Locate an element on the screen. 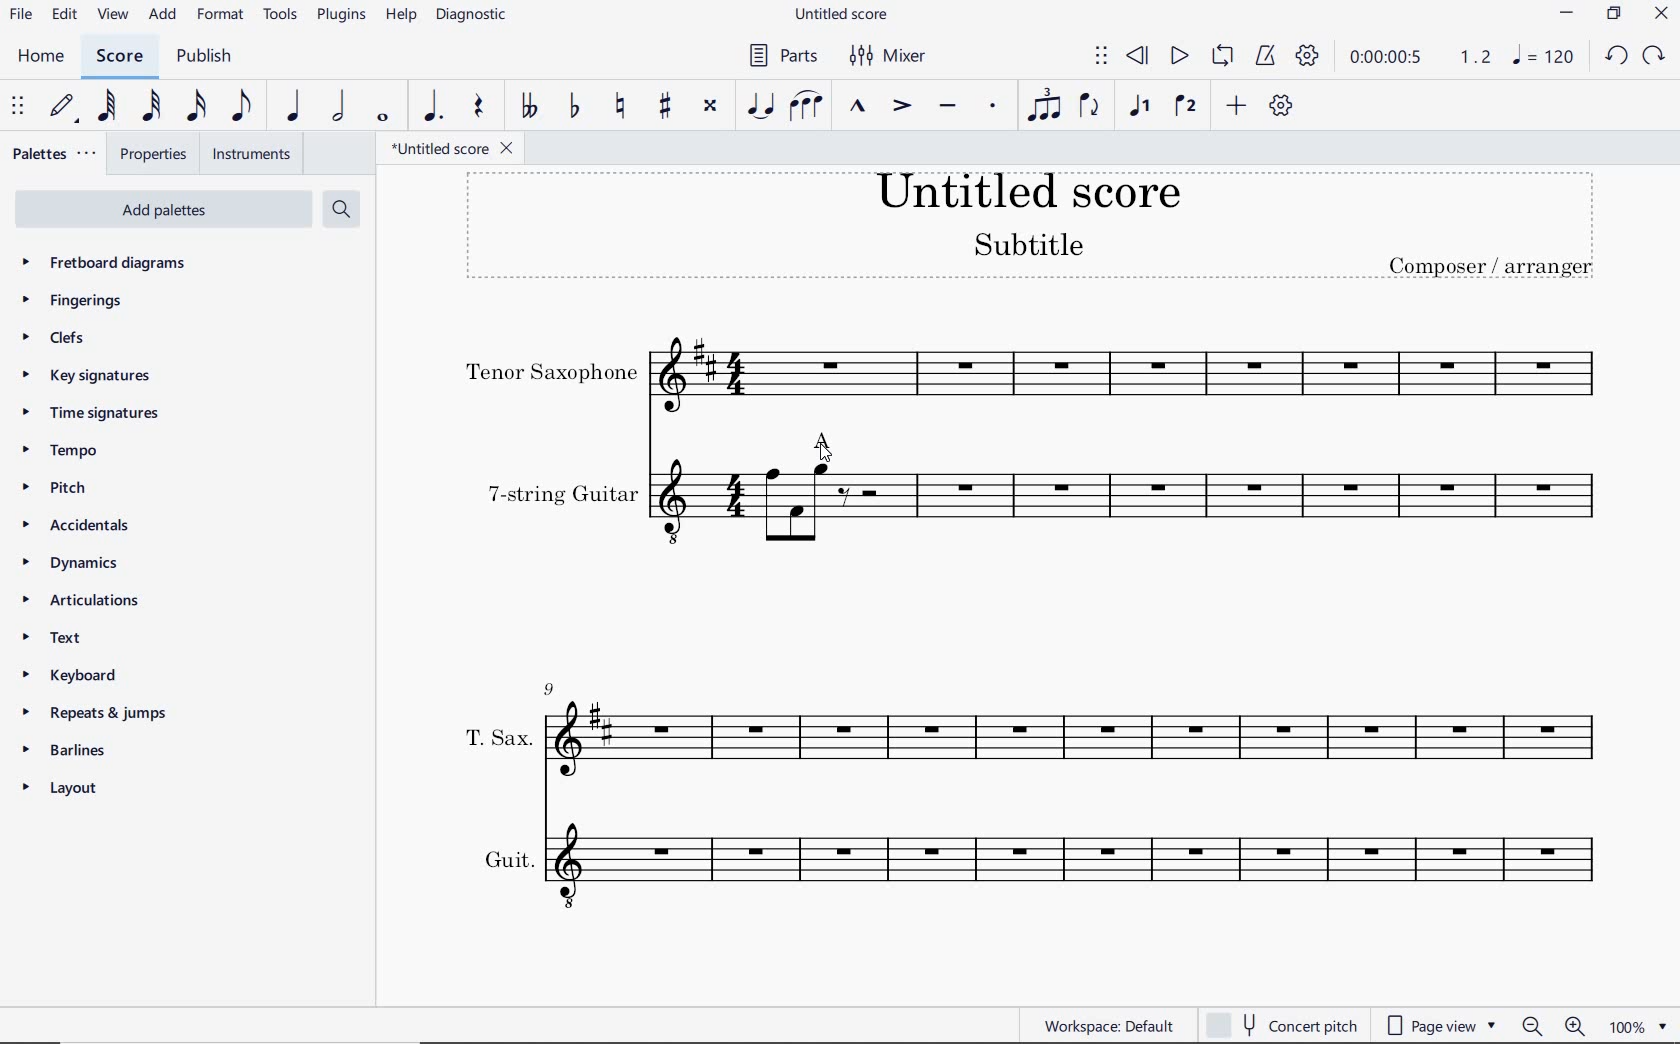 Image resolution: width=1680 pixels, height=1044 pixels. INSTRUMENT: 7-STRING GUITAR is located at coordinates (1041, 532).